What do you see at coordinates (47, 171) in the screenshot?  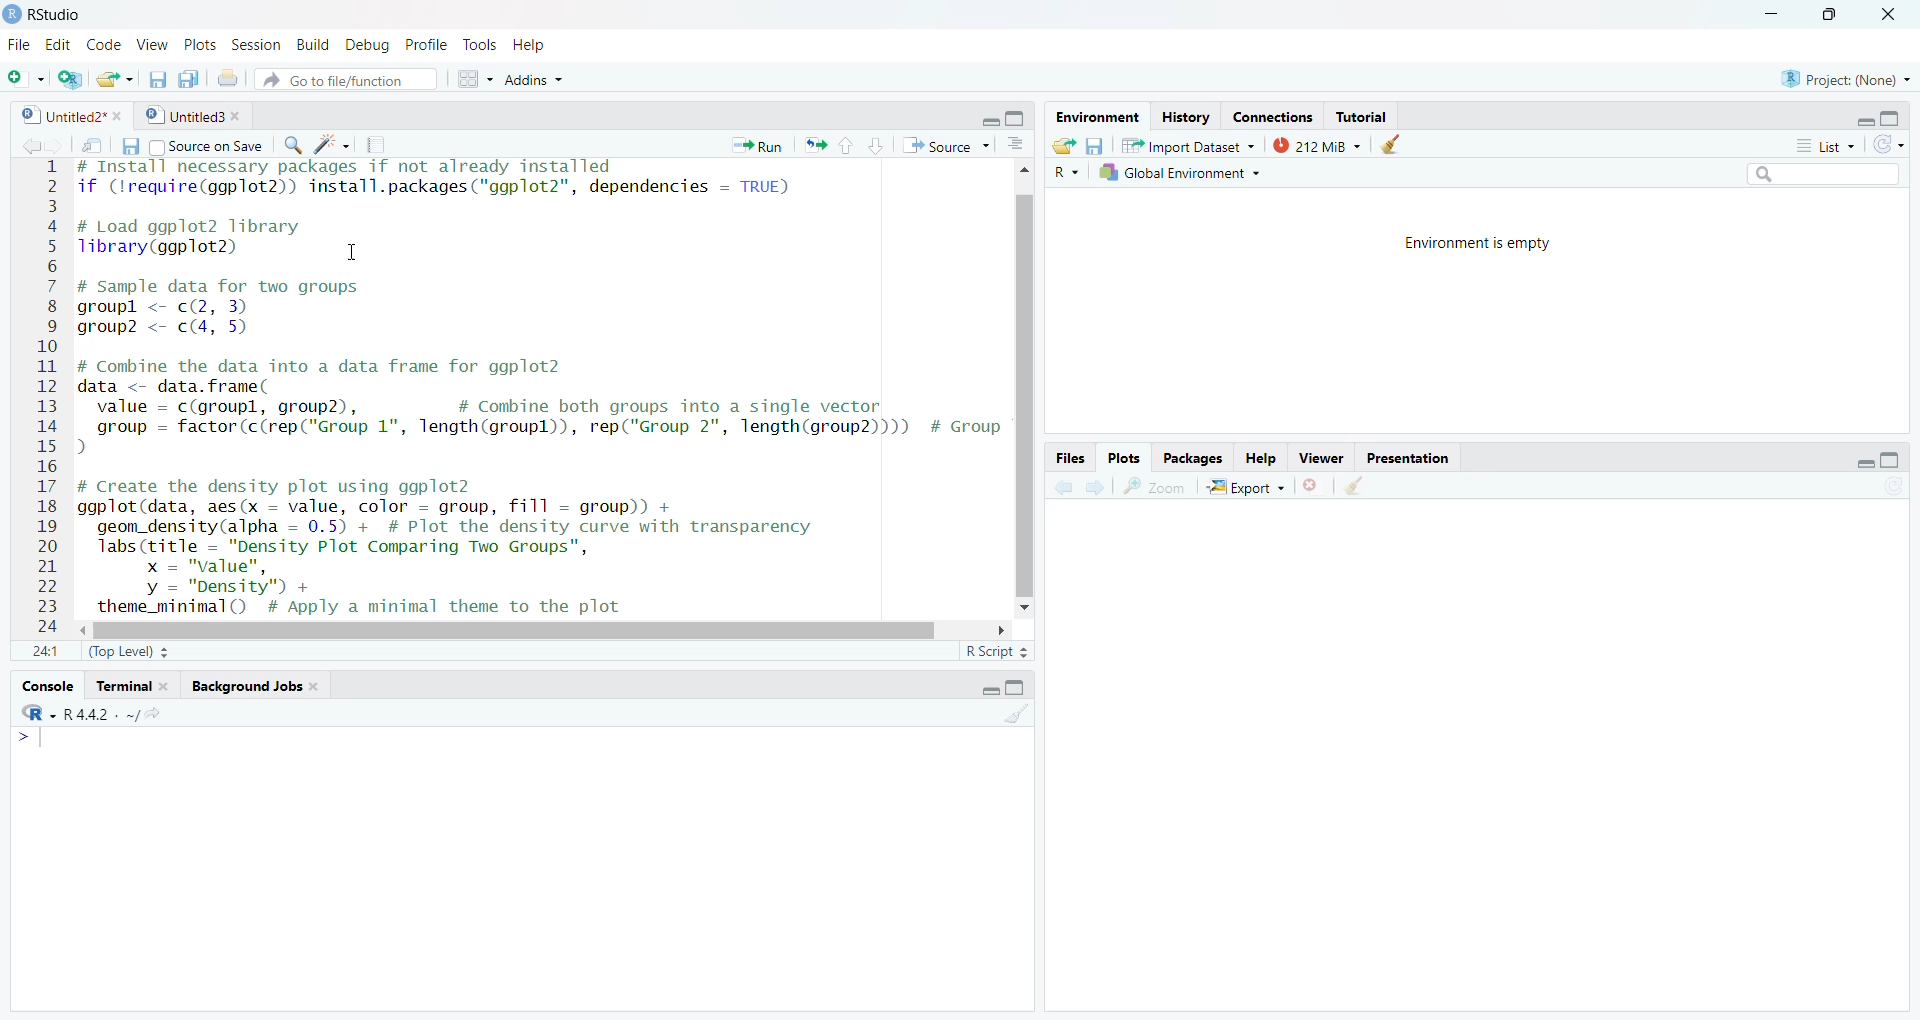 I see `1` at bounding box center [47, 171].